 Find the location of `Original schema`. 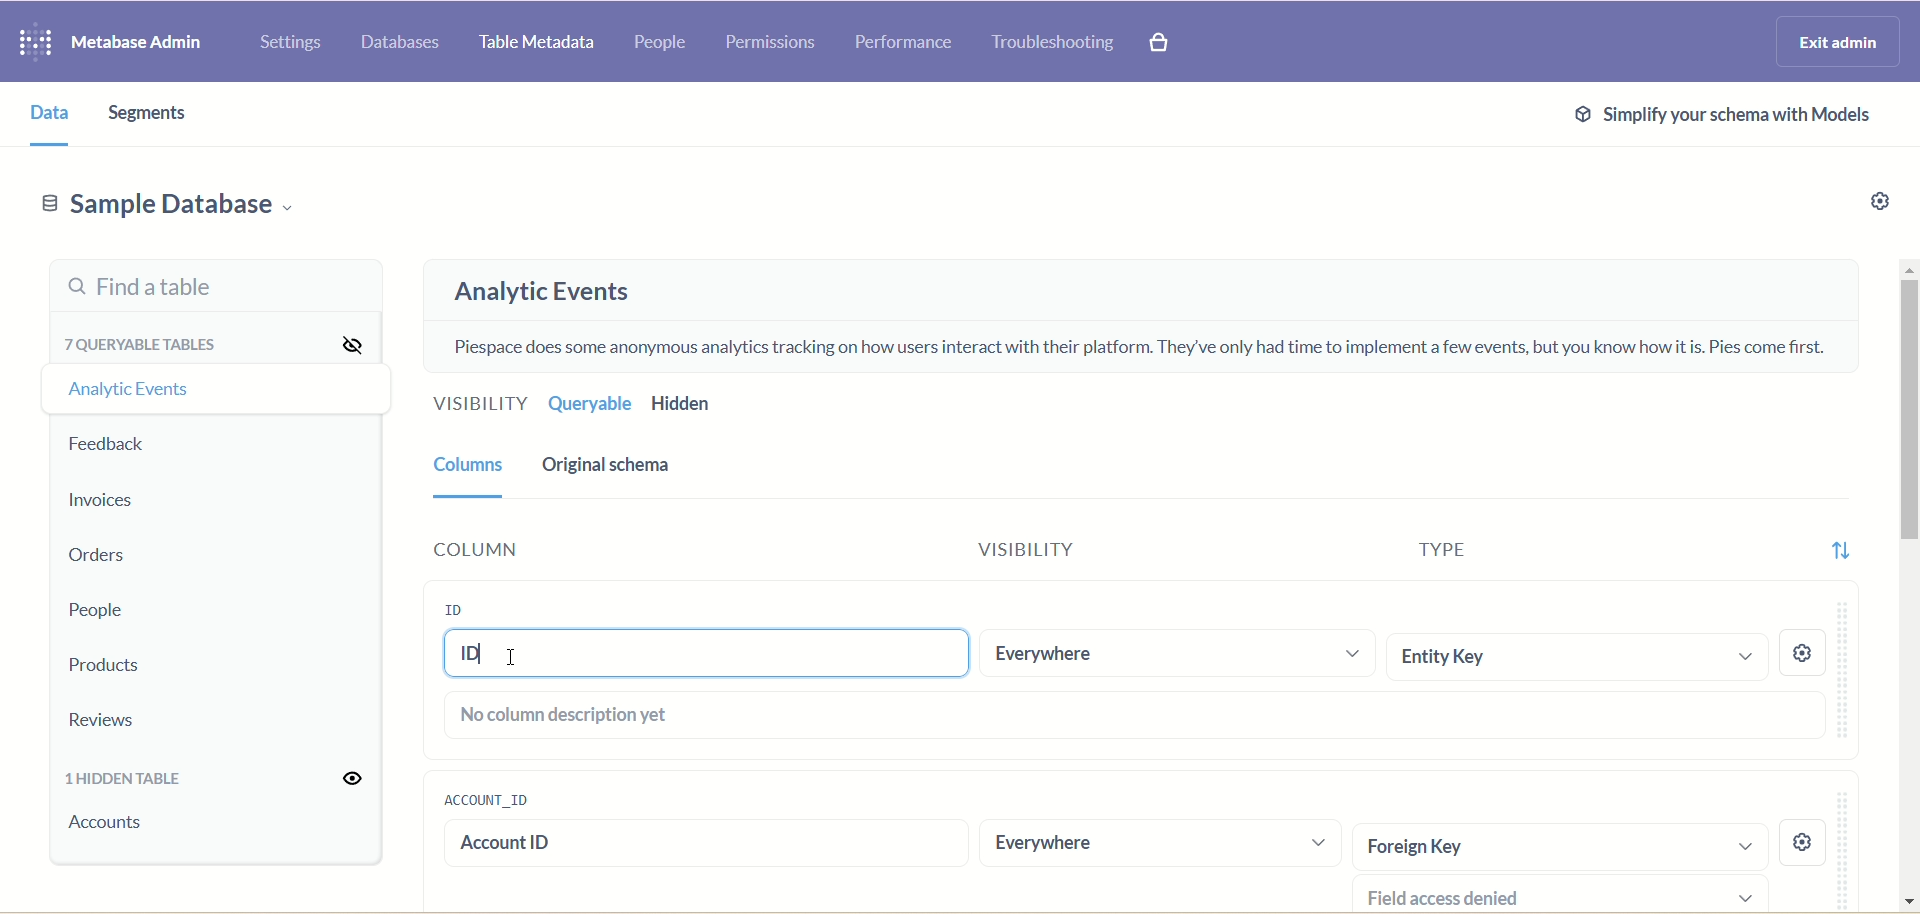

Original schema is located at coordinates (653, 466).